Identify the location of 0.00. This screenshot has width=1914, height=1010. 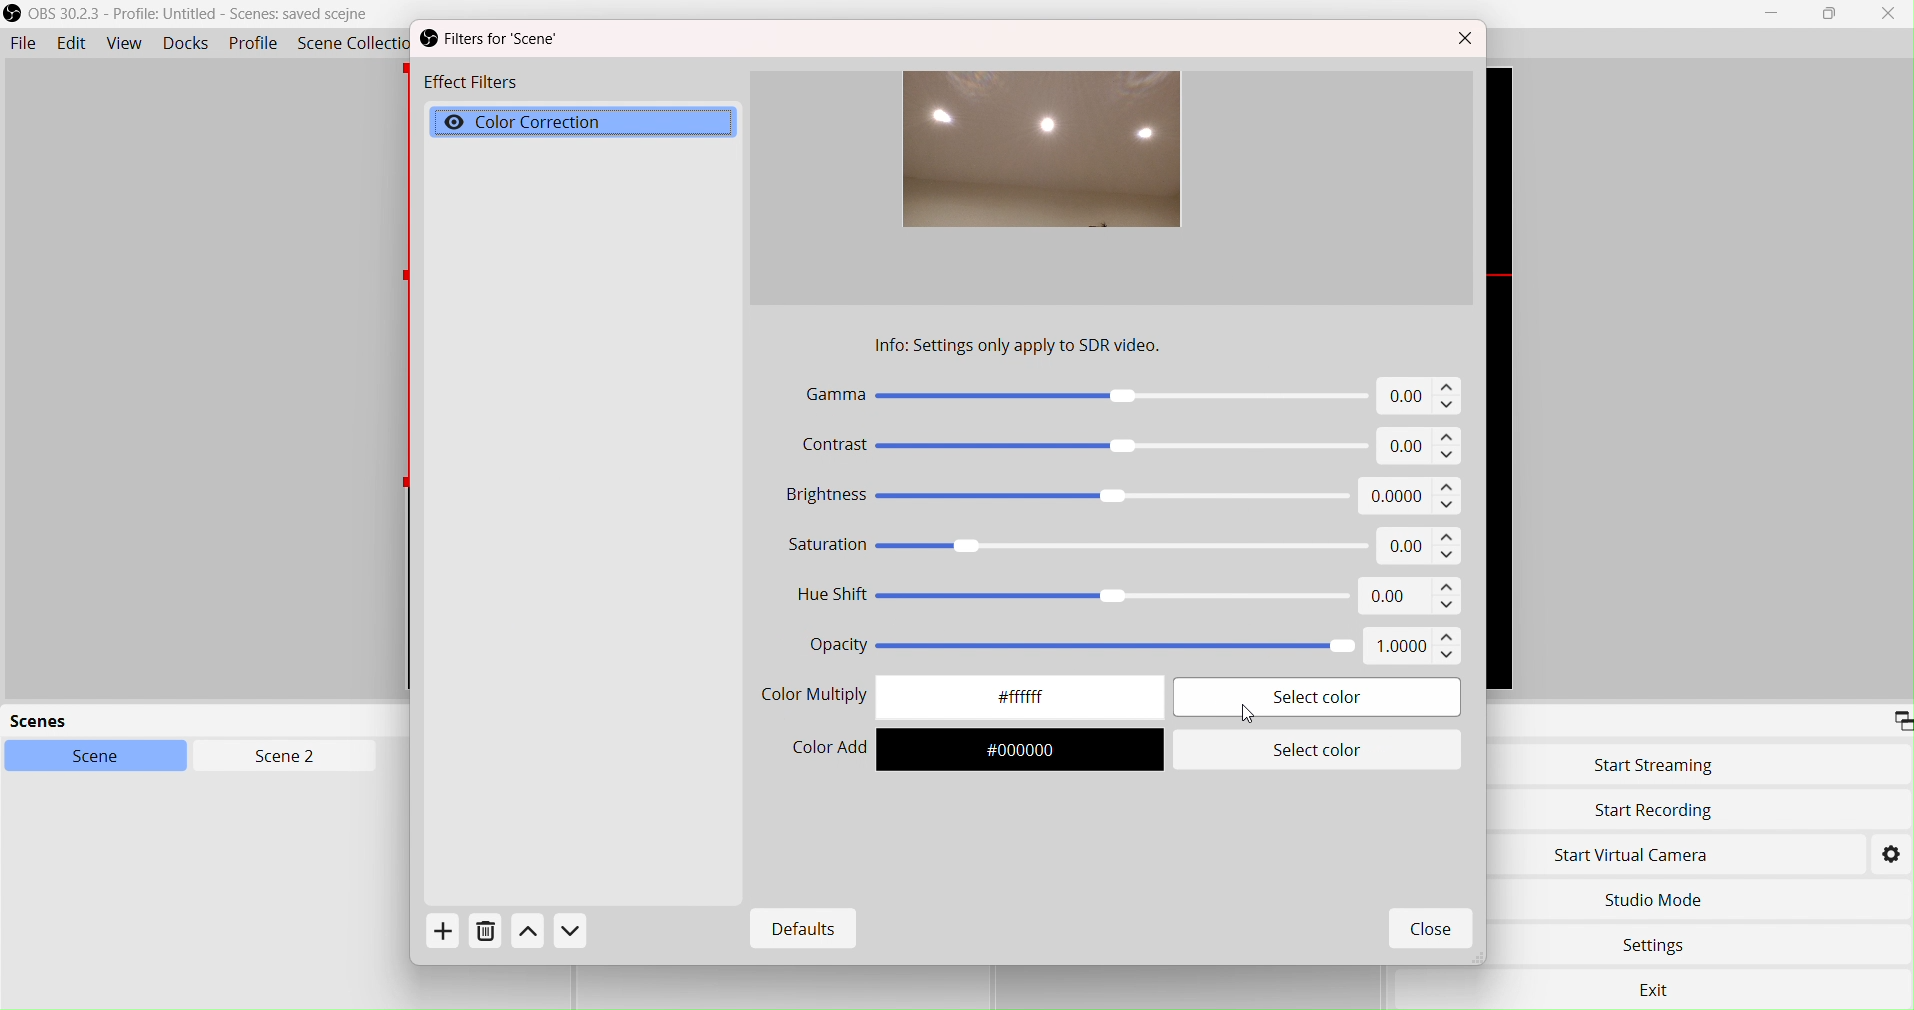
(1421, 446).